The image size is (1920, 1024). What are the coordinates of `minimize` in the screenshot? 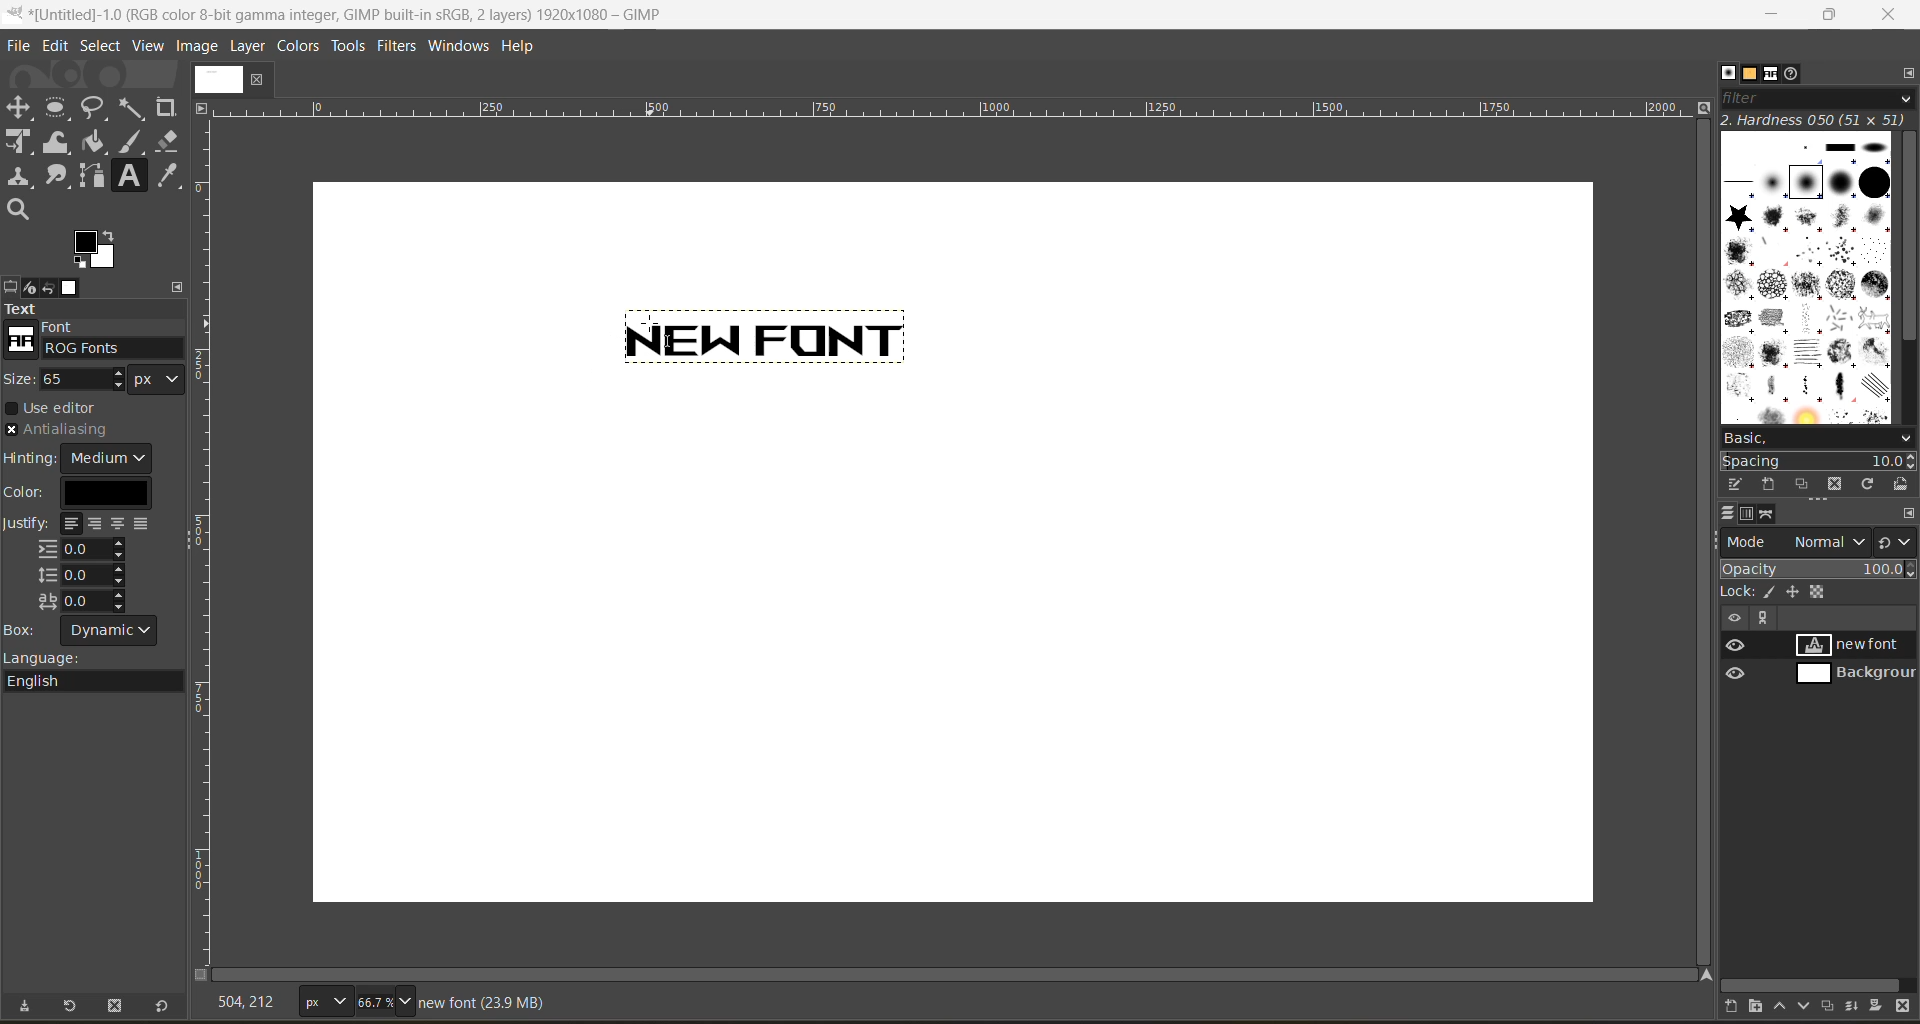 It's located at (1774, 15).